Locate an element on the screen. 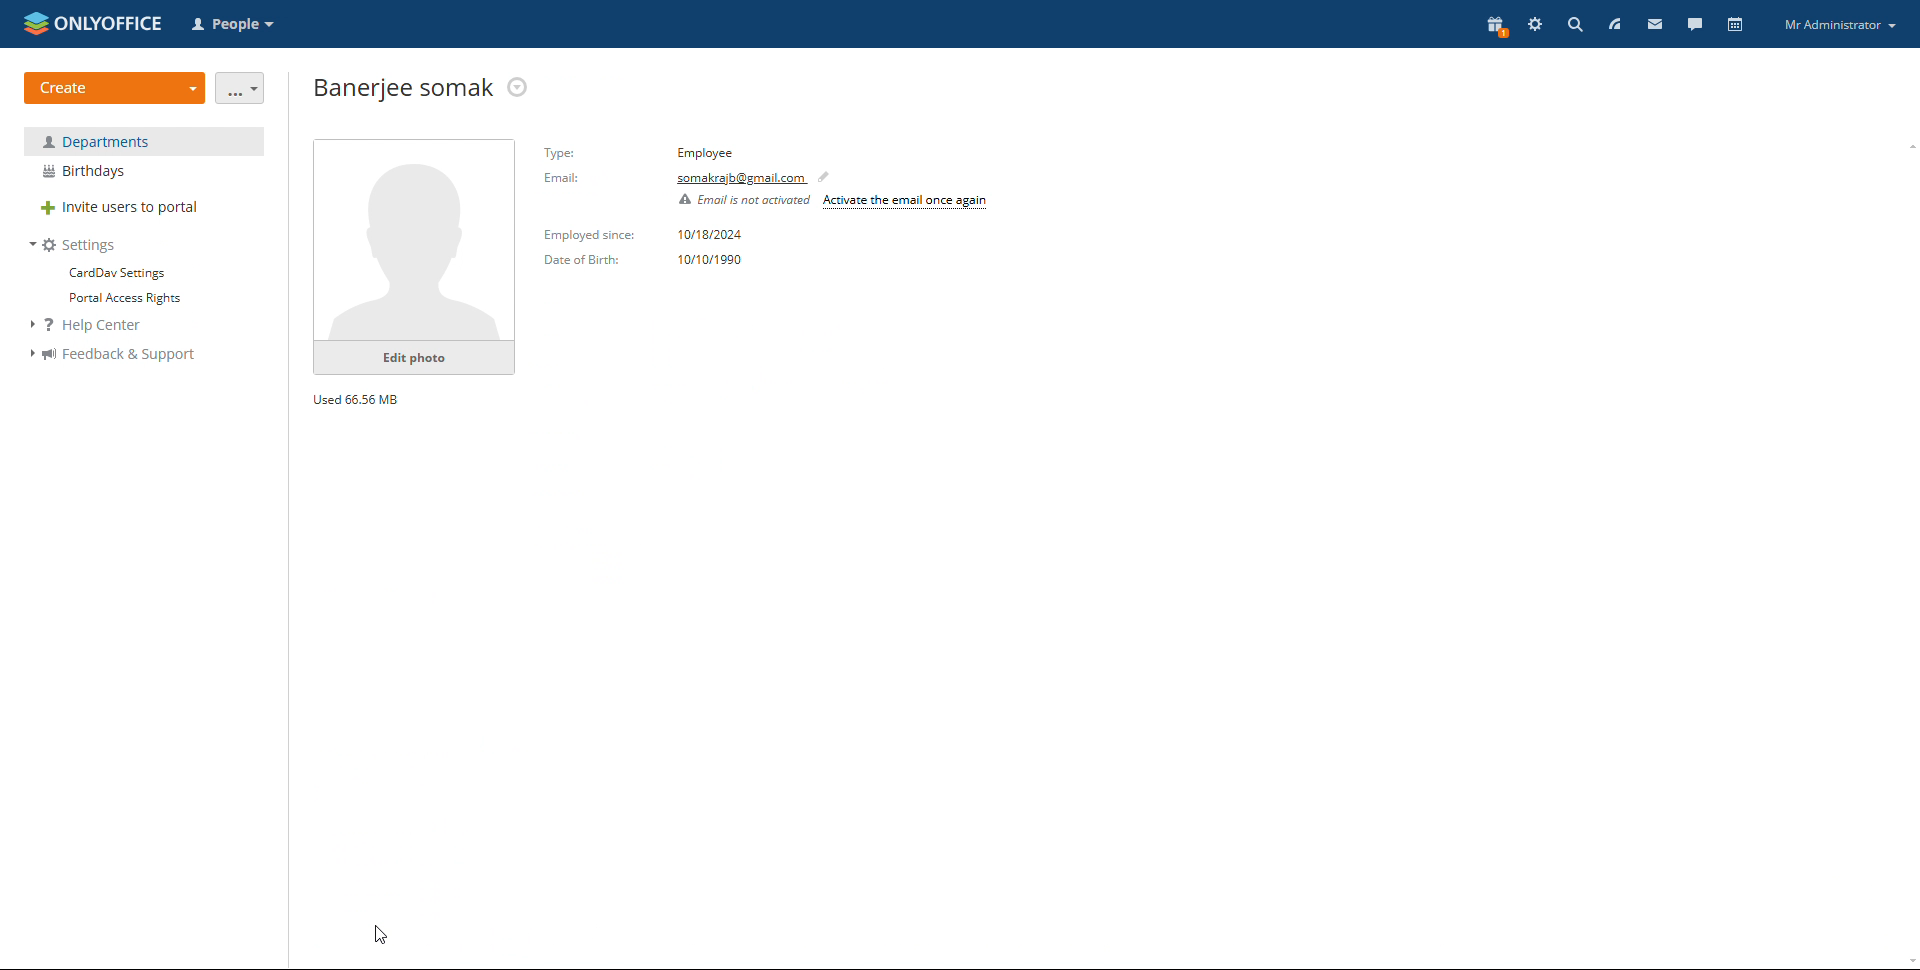  help center is located at coordinates (97, 326).